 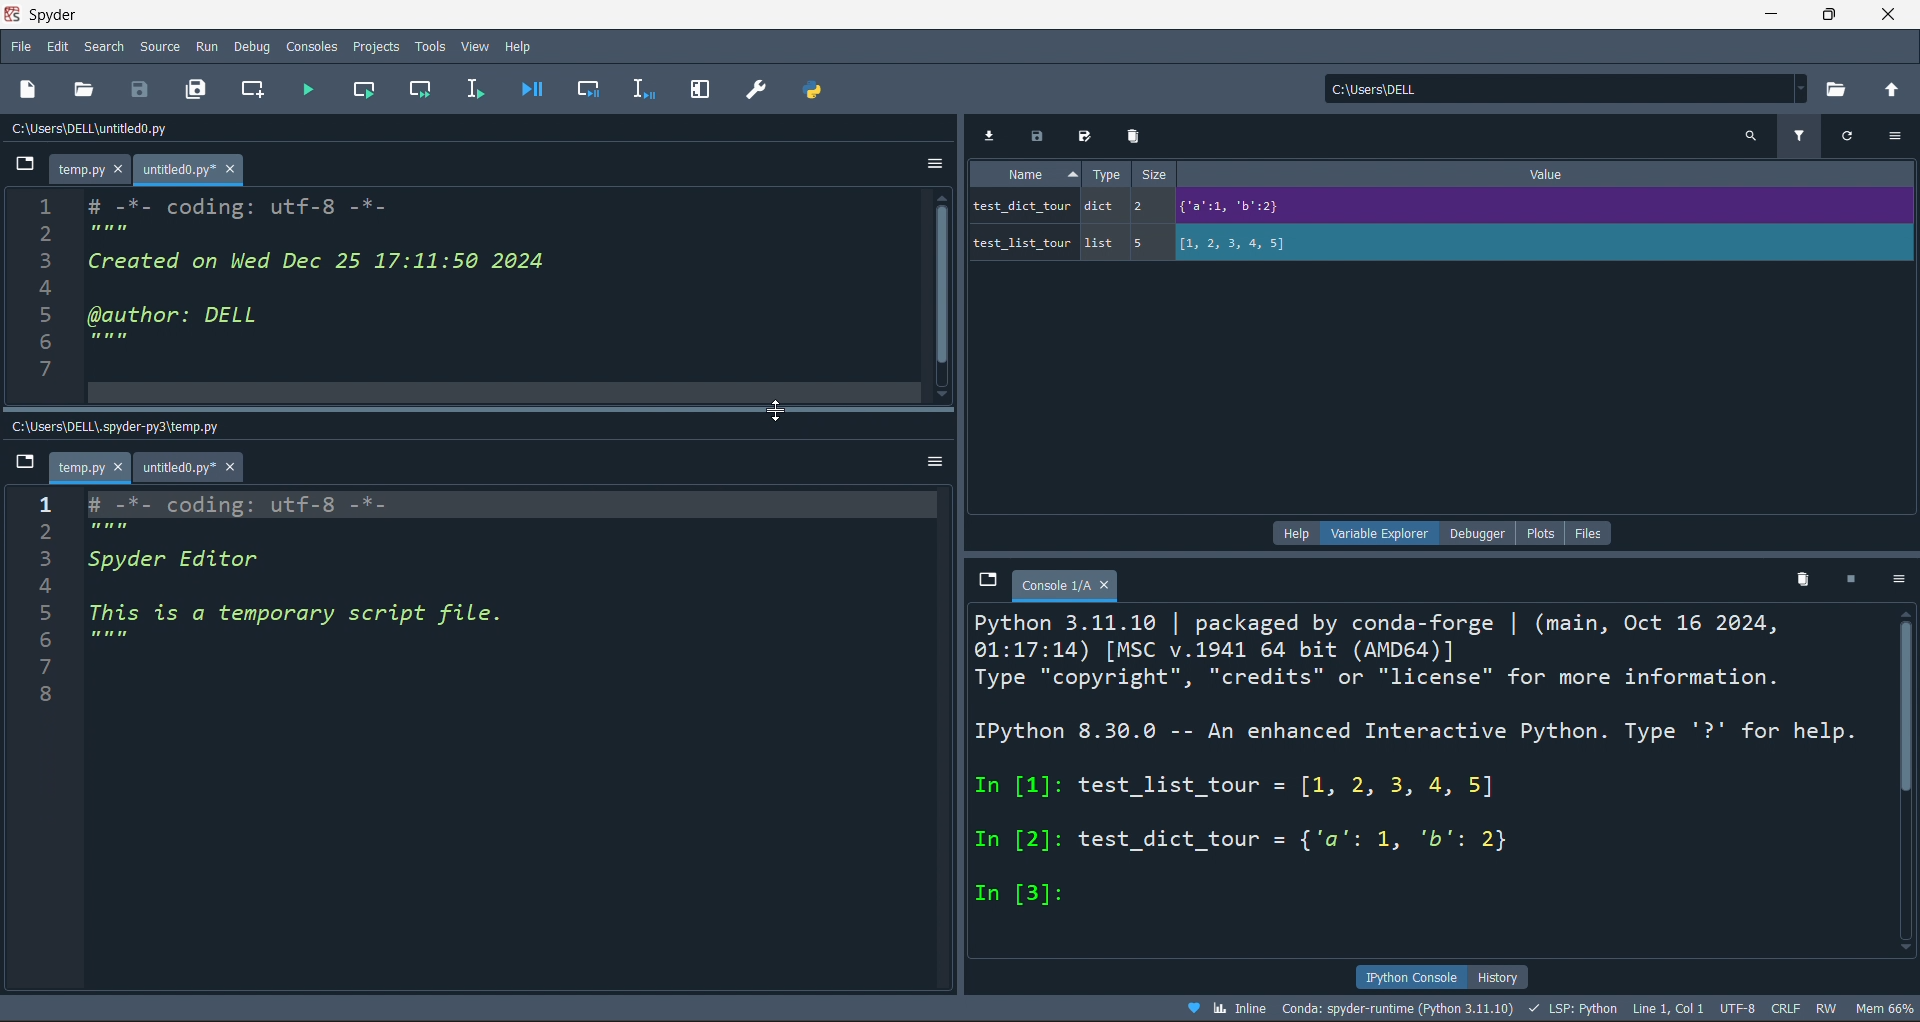 I want to click on browse tabs, so click(x=24, y=166).